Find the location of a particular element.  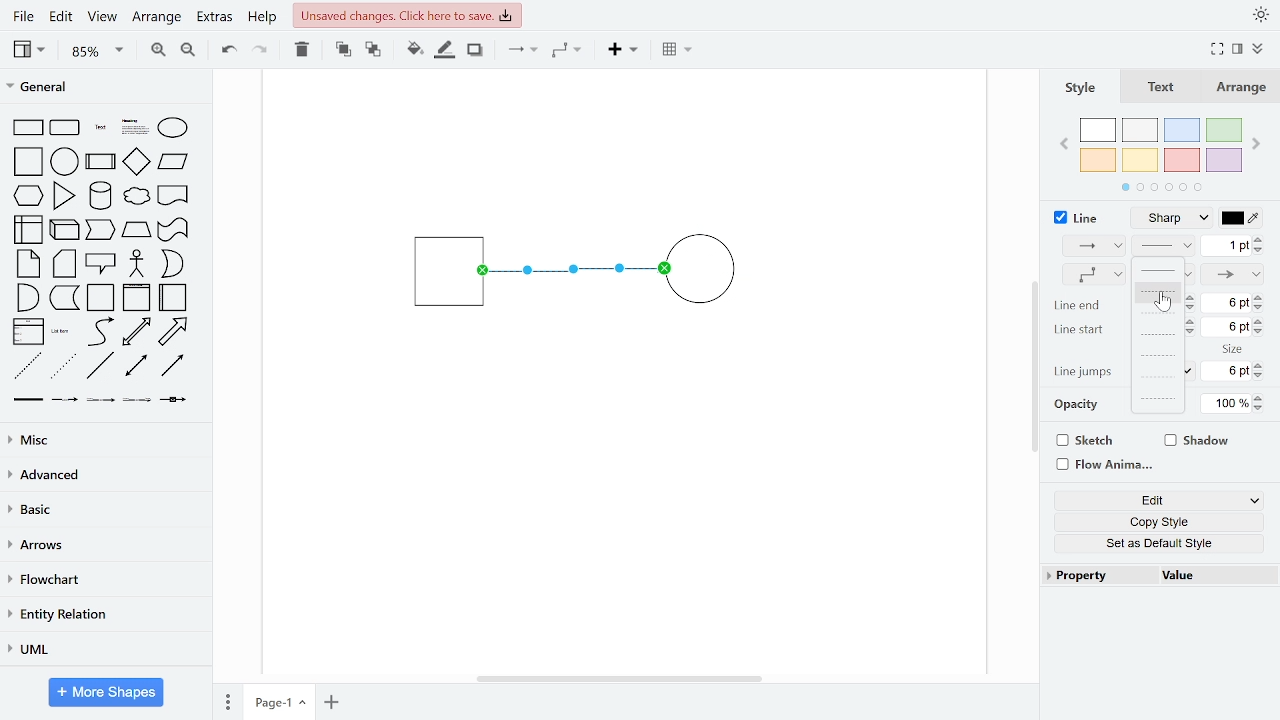

shadow is located at coordinates (1198, 442).